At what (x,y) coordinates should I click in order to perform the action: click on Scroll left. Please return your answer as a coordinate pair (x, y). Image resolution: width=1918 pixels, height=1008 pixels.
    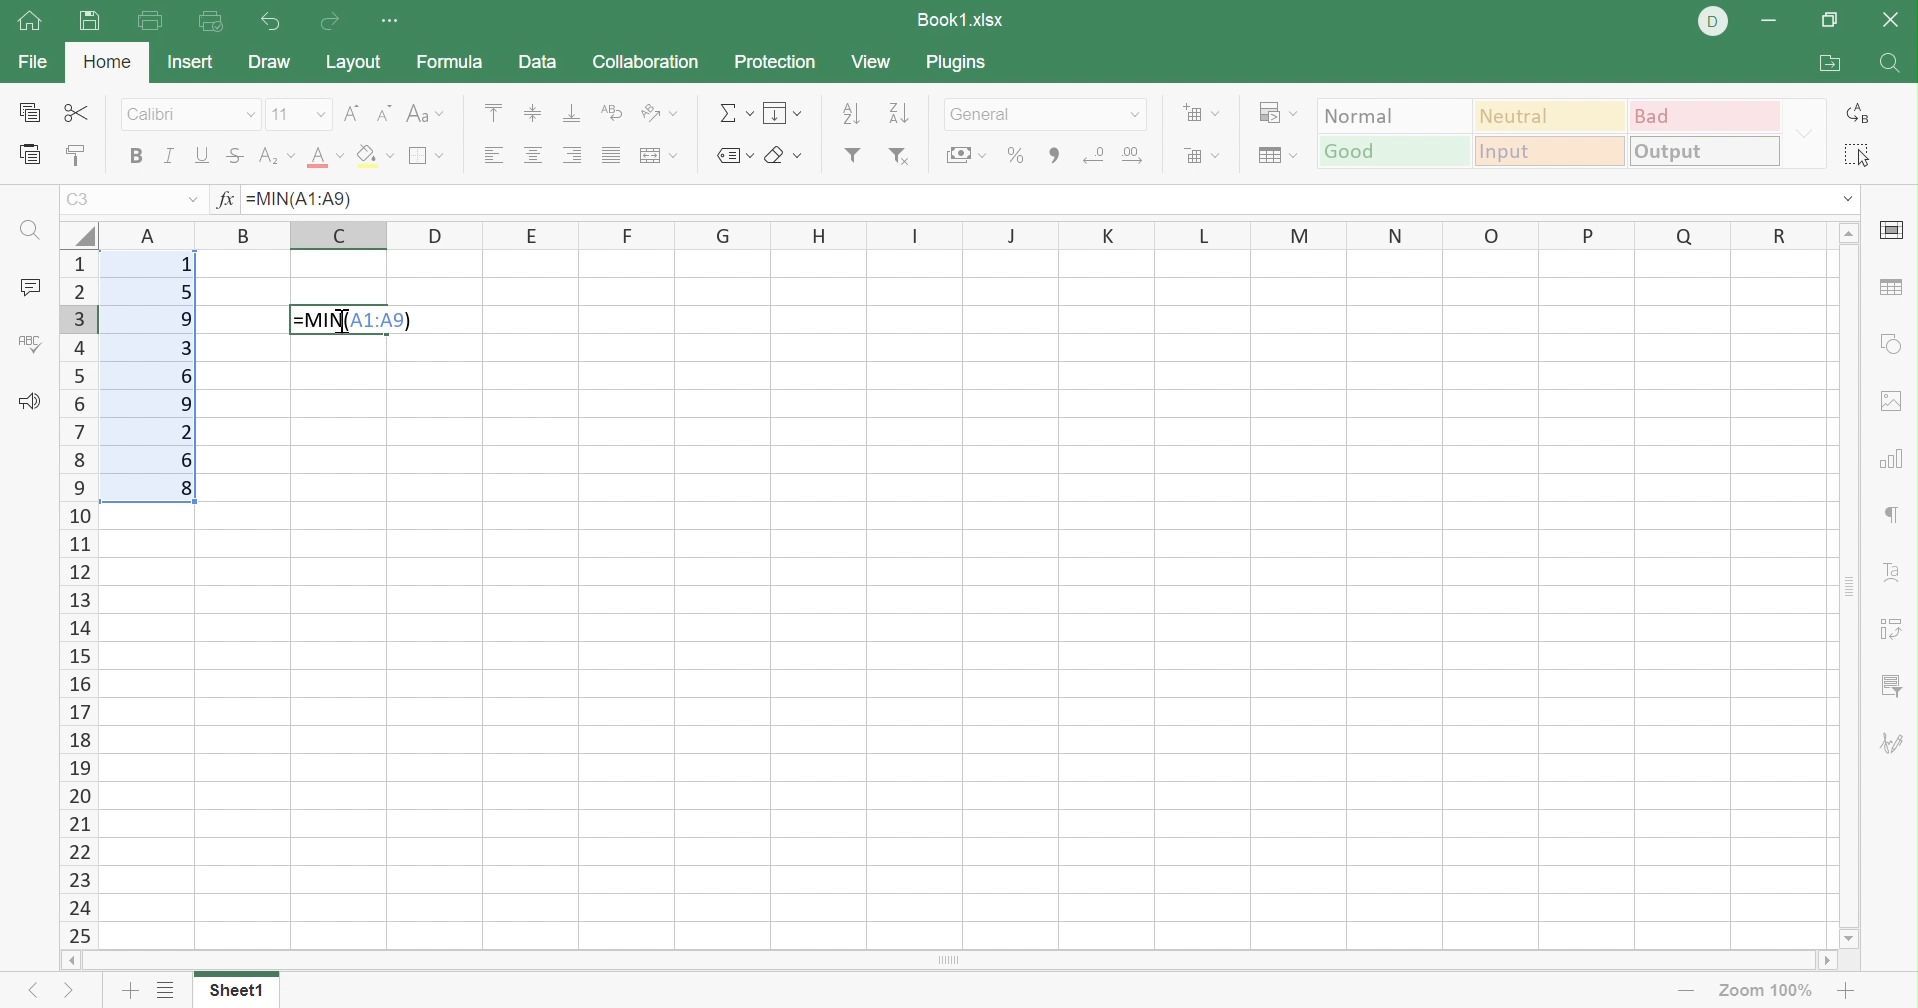
    Looking at the image, I should click on (62, 958).